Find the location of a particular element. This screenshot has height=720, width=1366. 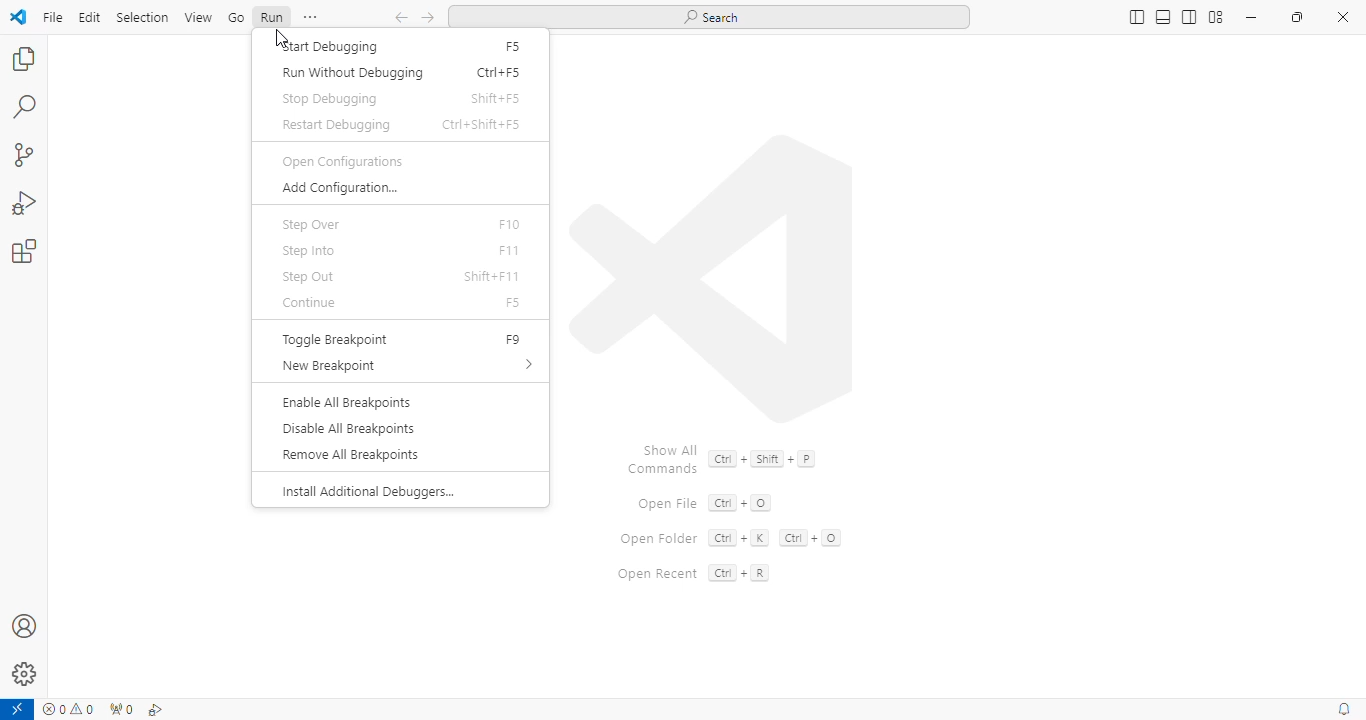

f5 is located at coordinates (513, 302).